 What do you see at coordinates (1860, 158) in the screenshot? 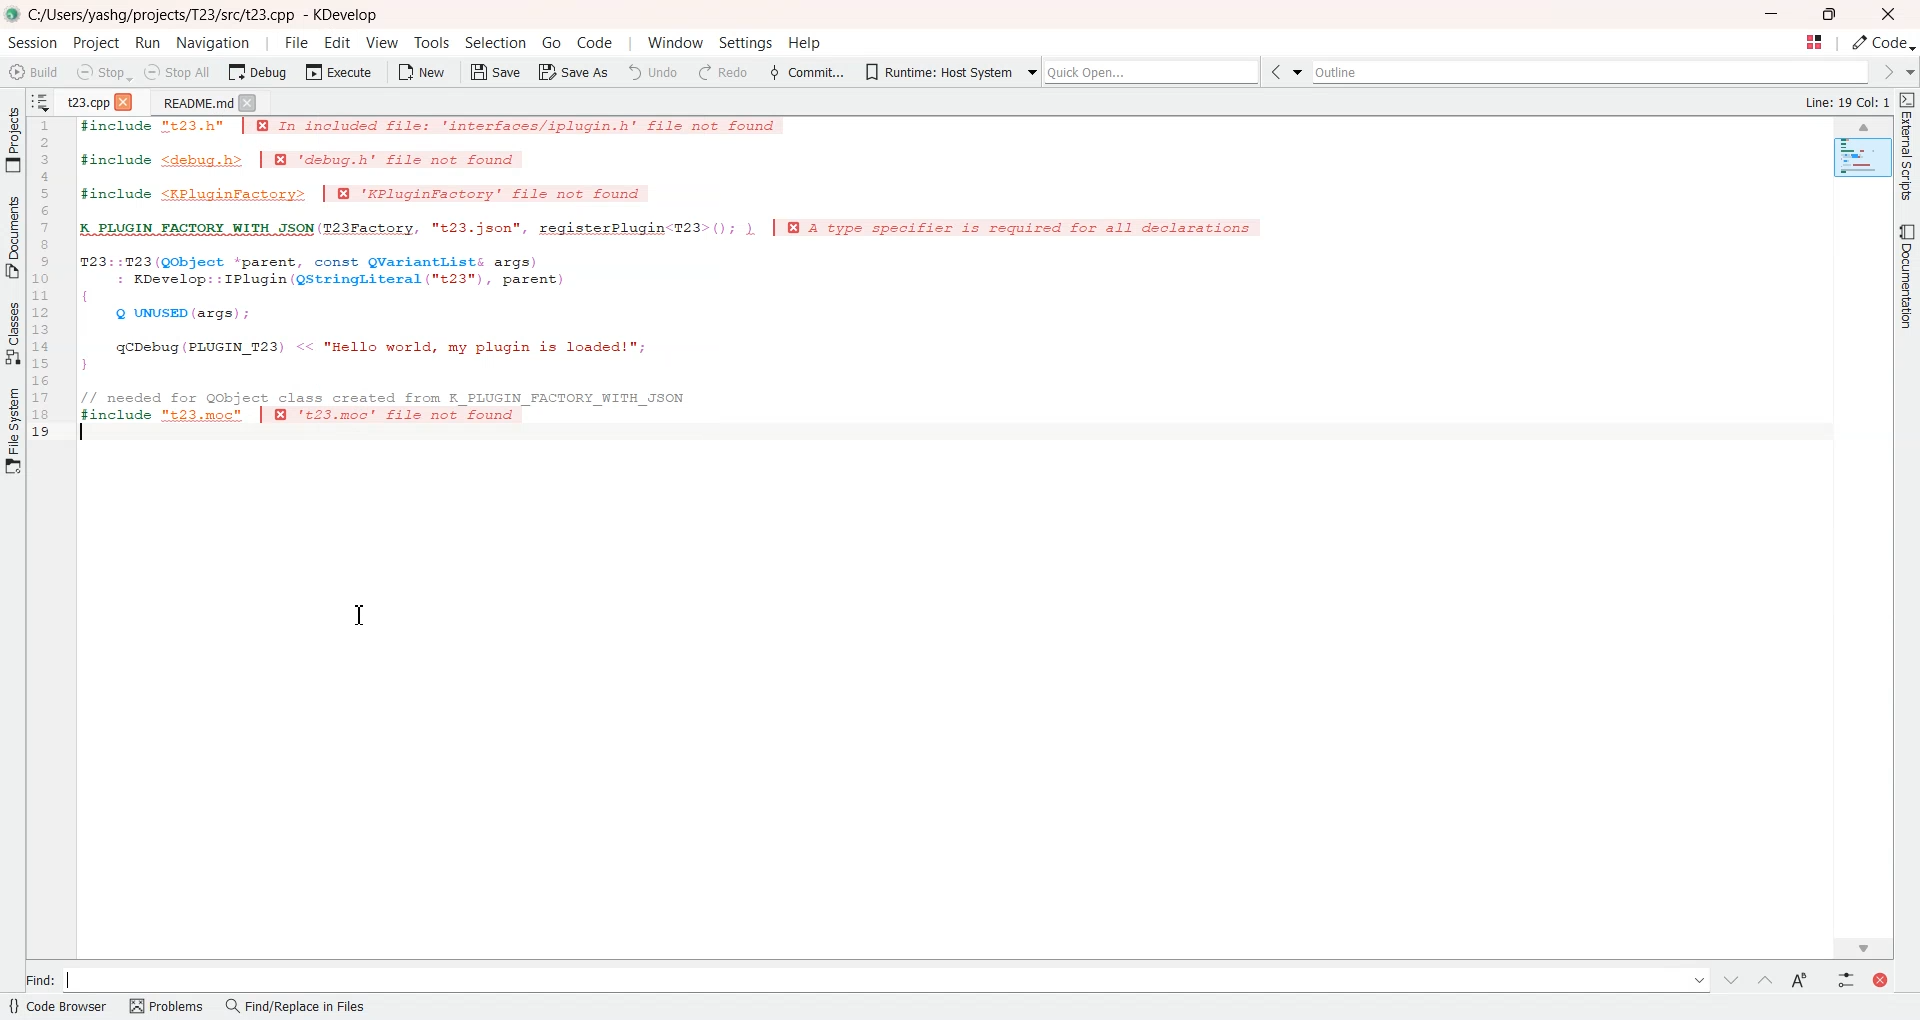
I see `File overview` at bounding box center [1860, 158].